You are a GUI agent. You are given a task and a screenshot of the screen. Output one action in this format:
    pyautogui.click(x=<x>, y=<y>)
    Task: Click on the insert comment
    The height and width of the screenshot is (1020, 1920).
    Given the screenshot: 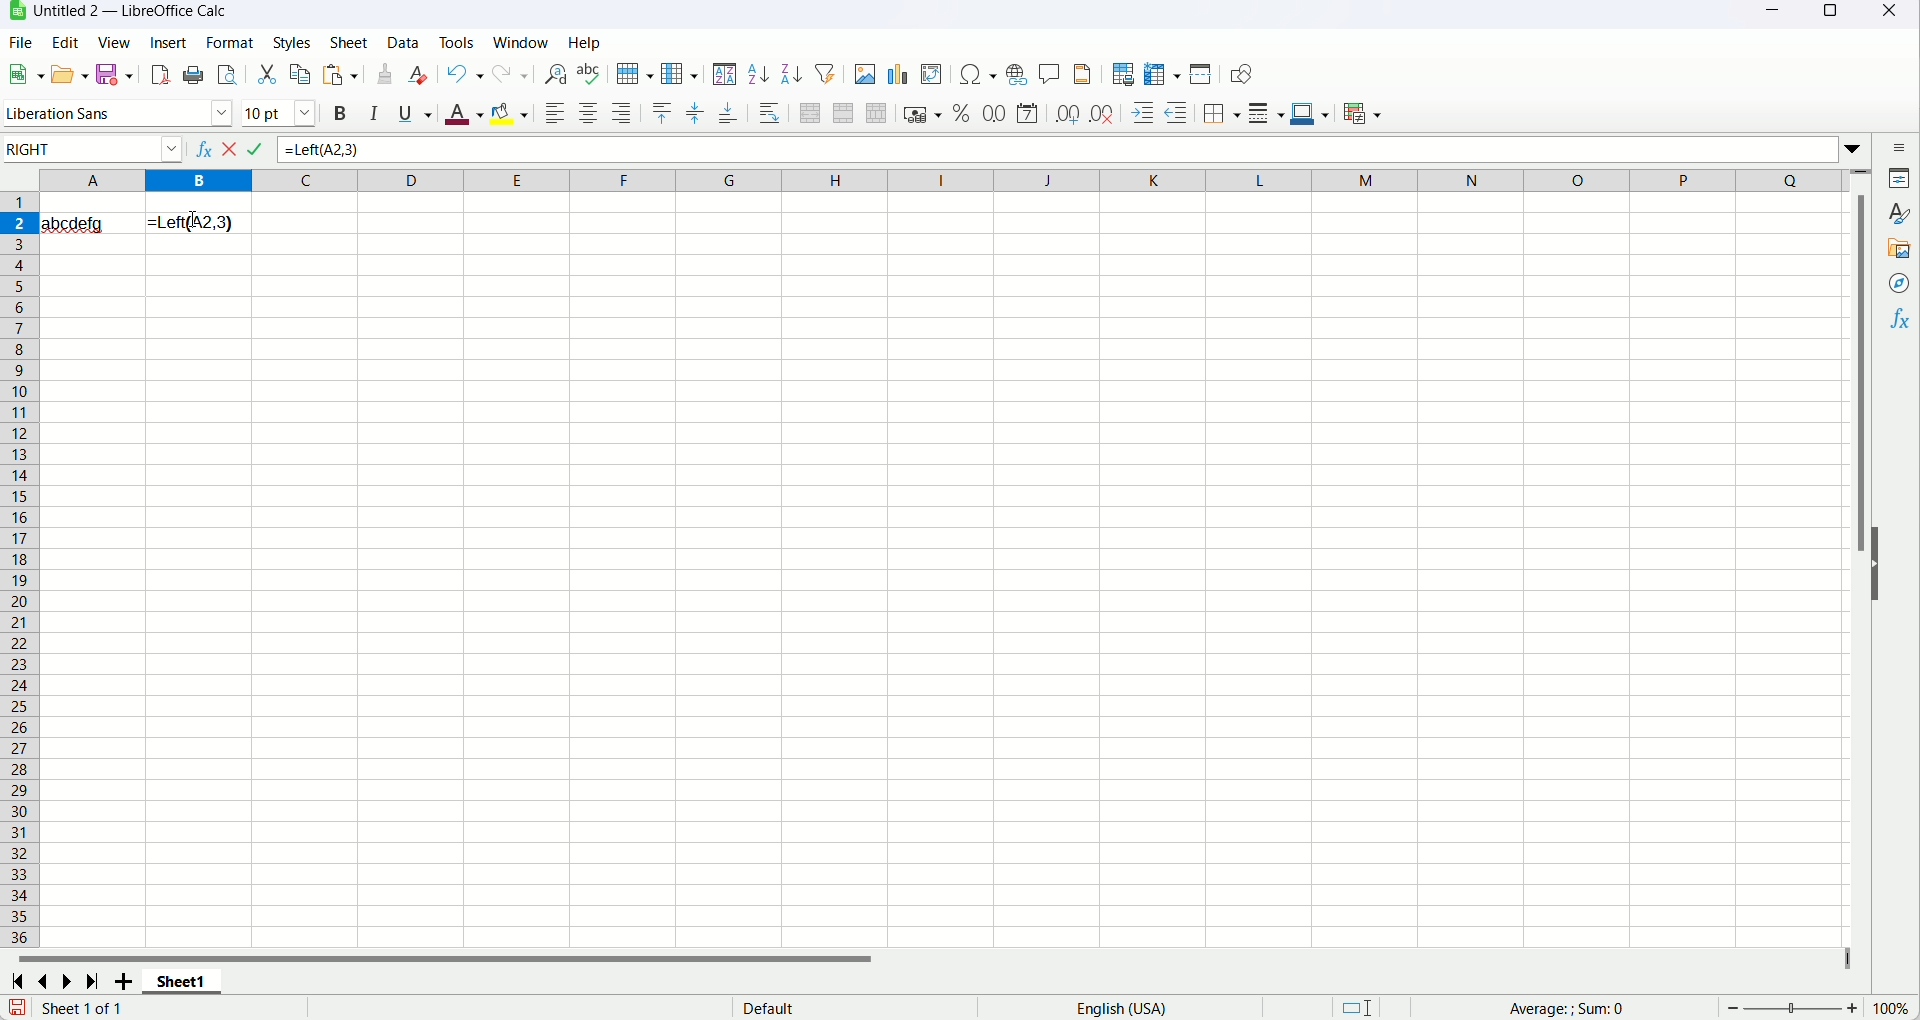 What is the action you would take?
    pyautogui.click(x=1051, y=73)
    